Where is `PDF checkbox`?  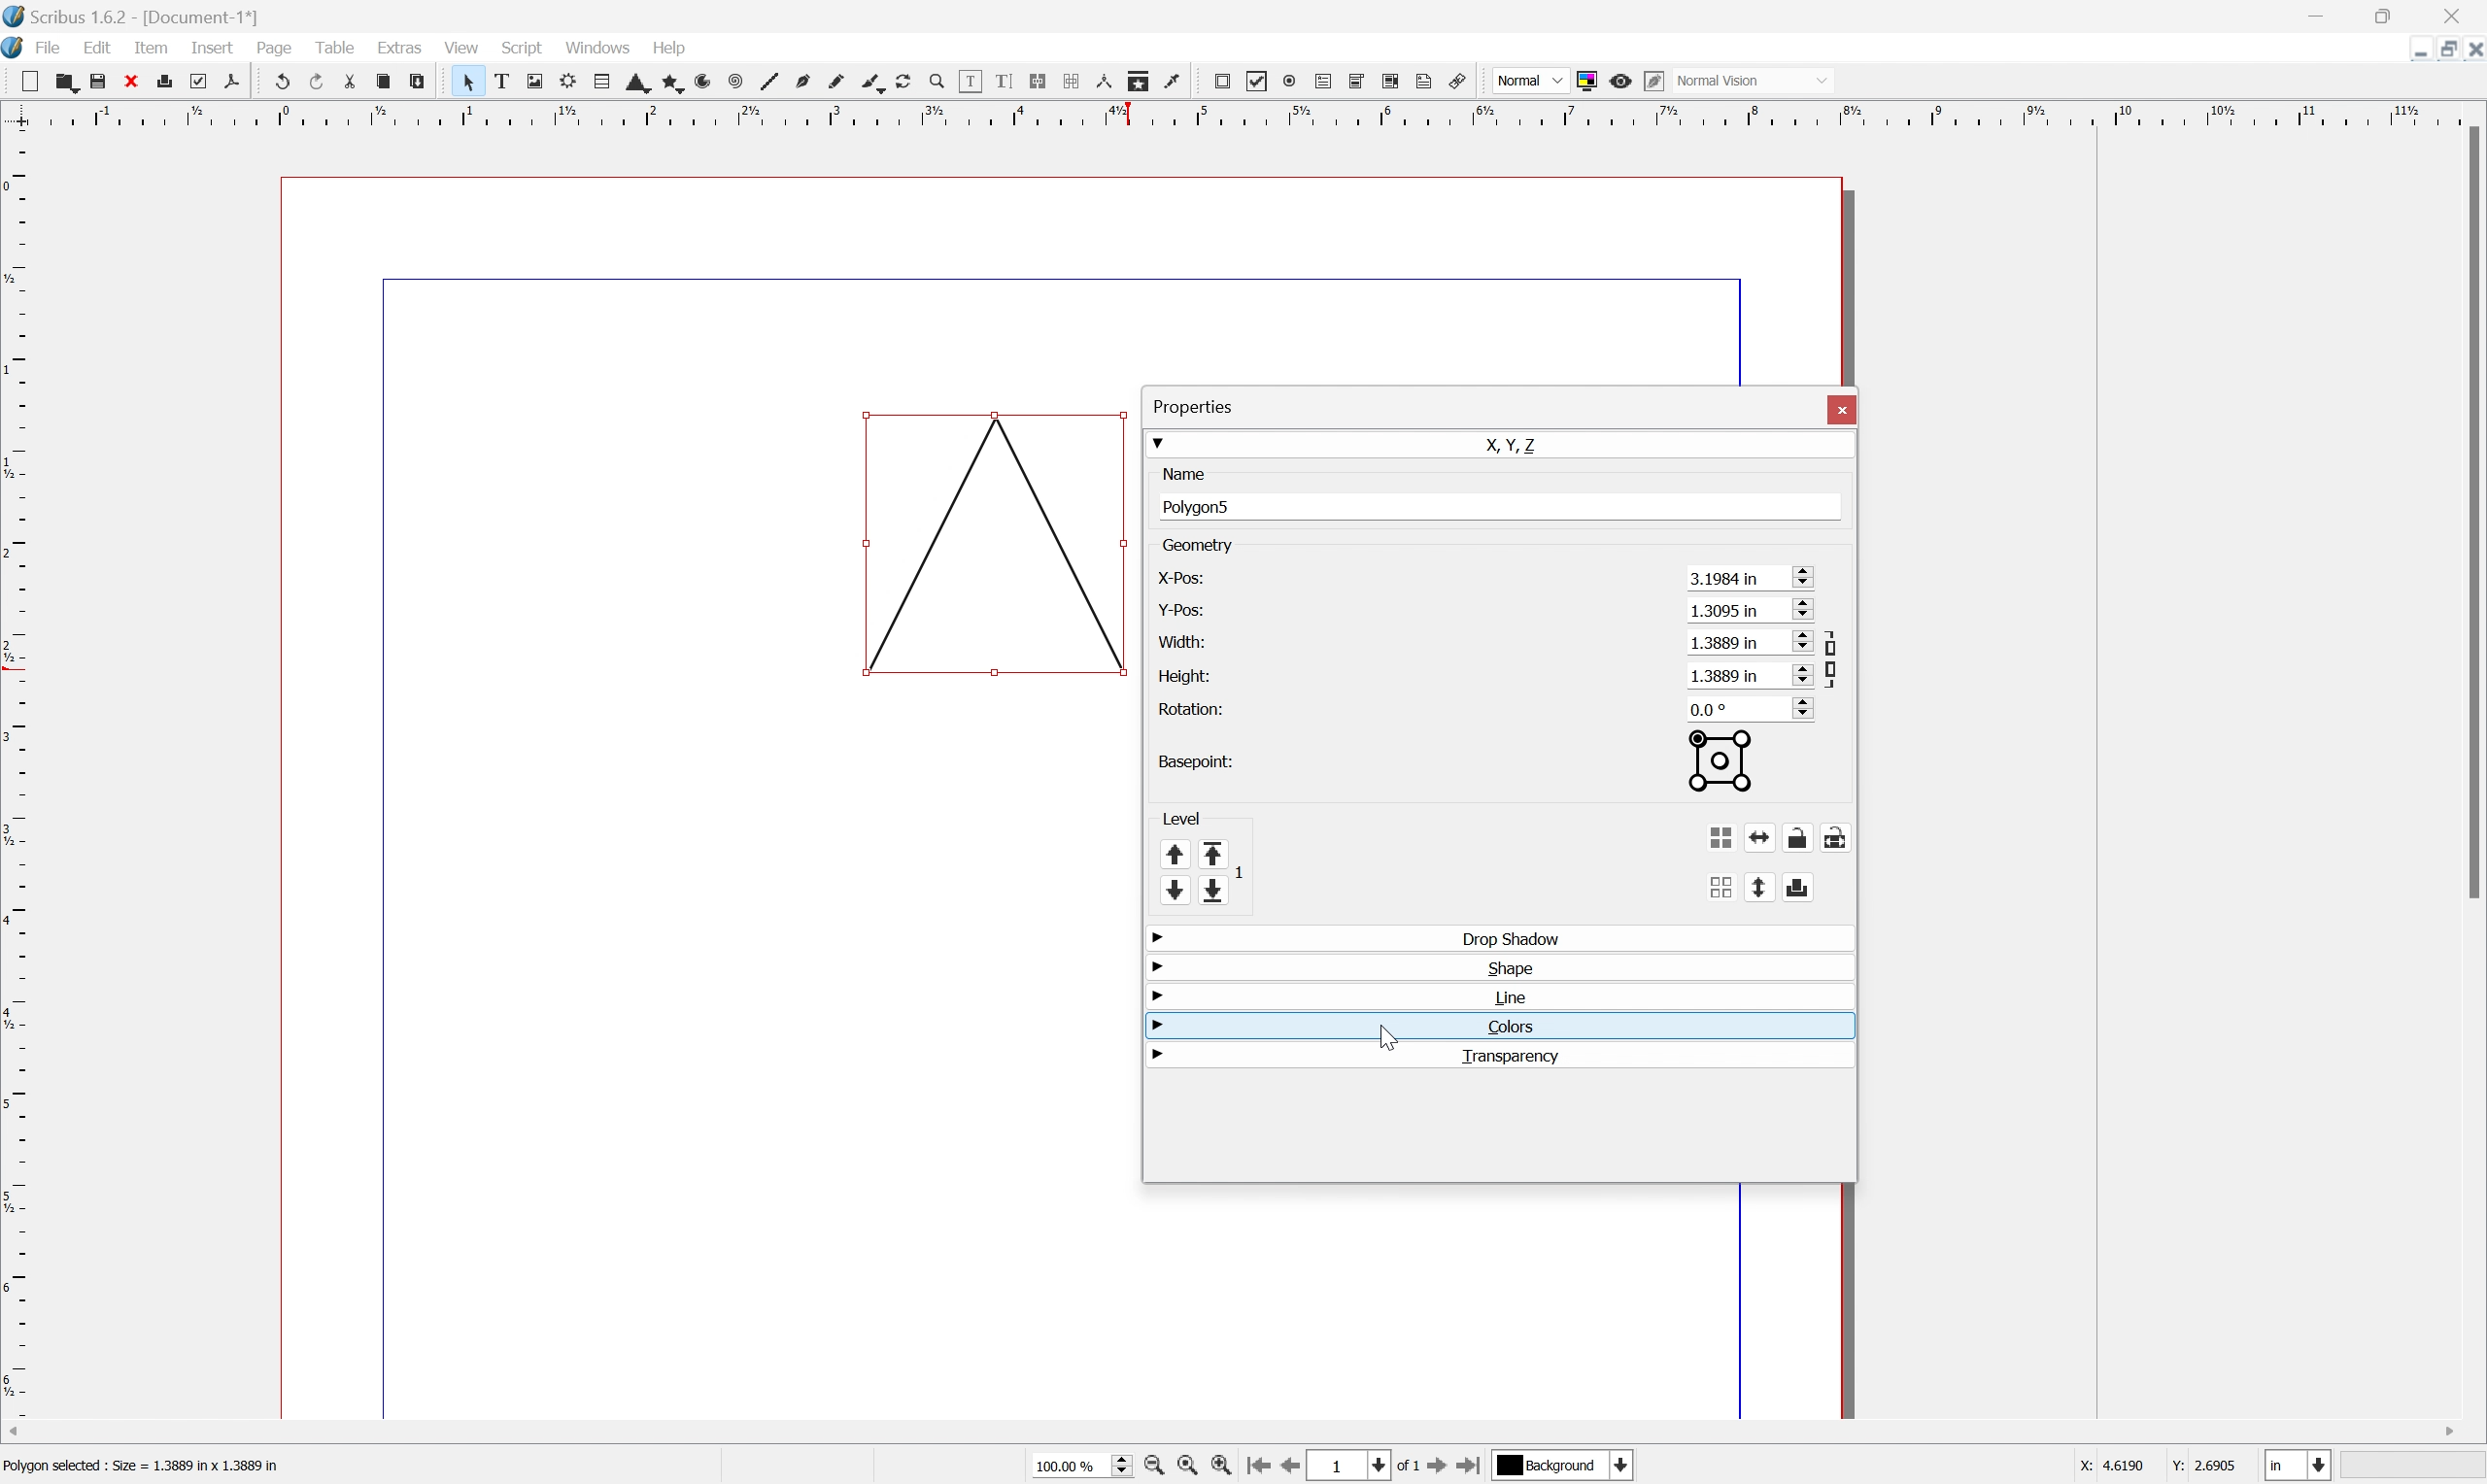 PDF checkbox is located at coordinates (1258, 78).